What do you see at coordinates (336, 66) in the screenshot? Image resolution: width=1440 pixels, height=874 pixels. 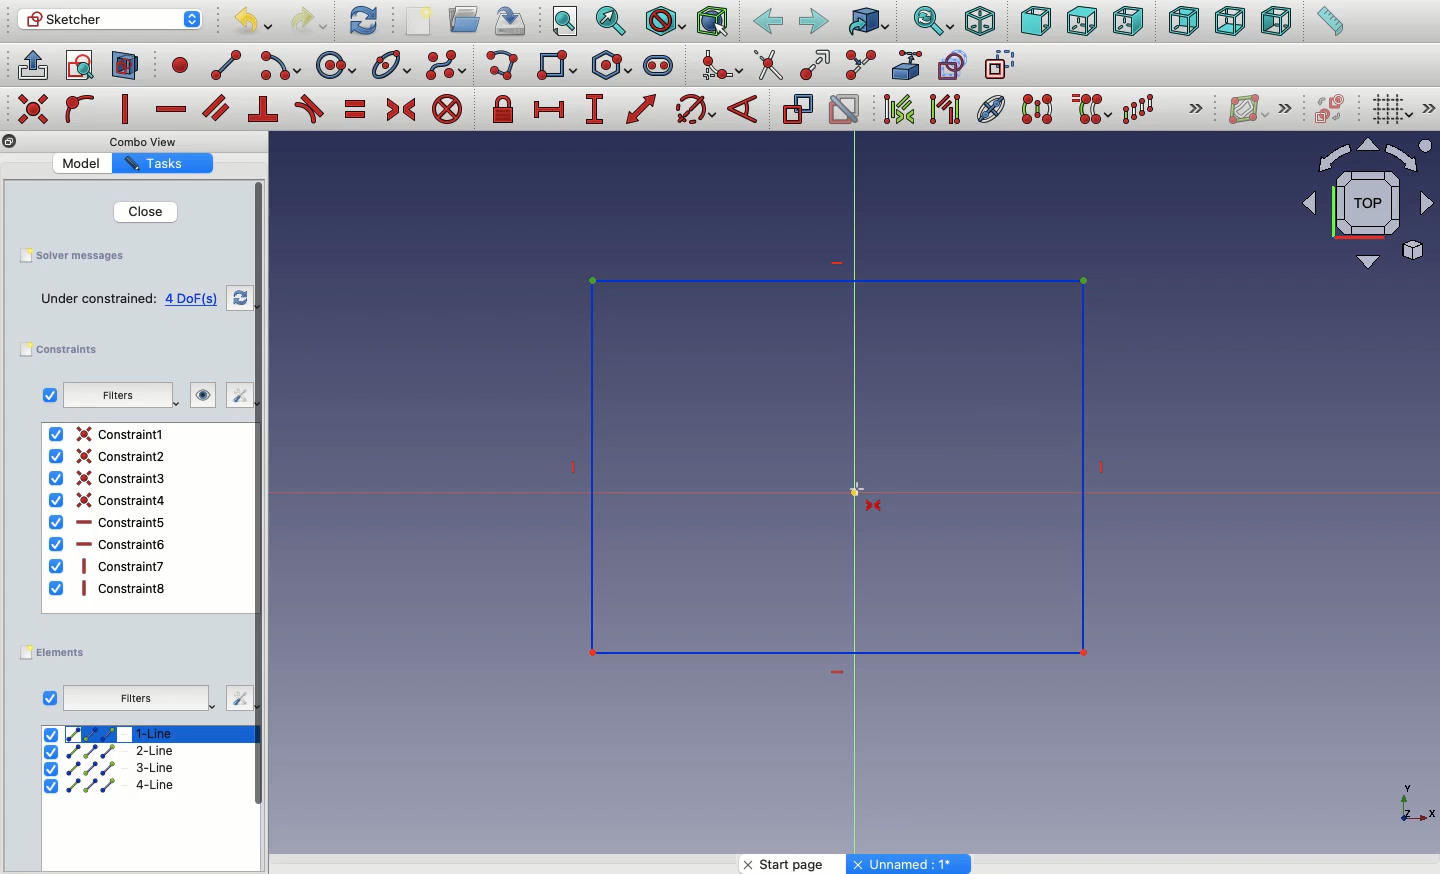 I see `circle` at bounding box center [336, 66].